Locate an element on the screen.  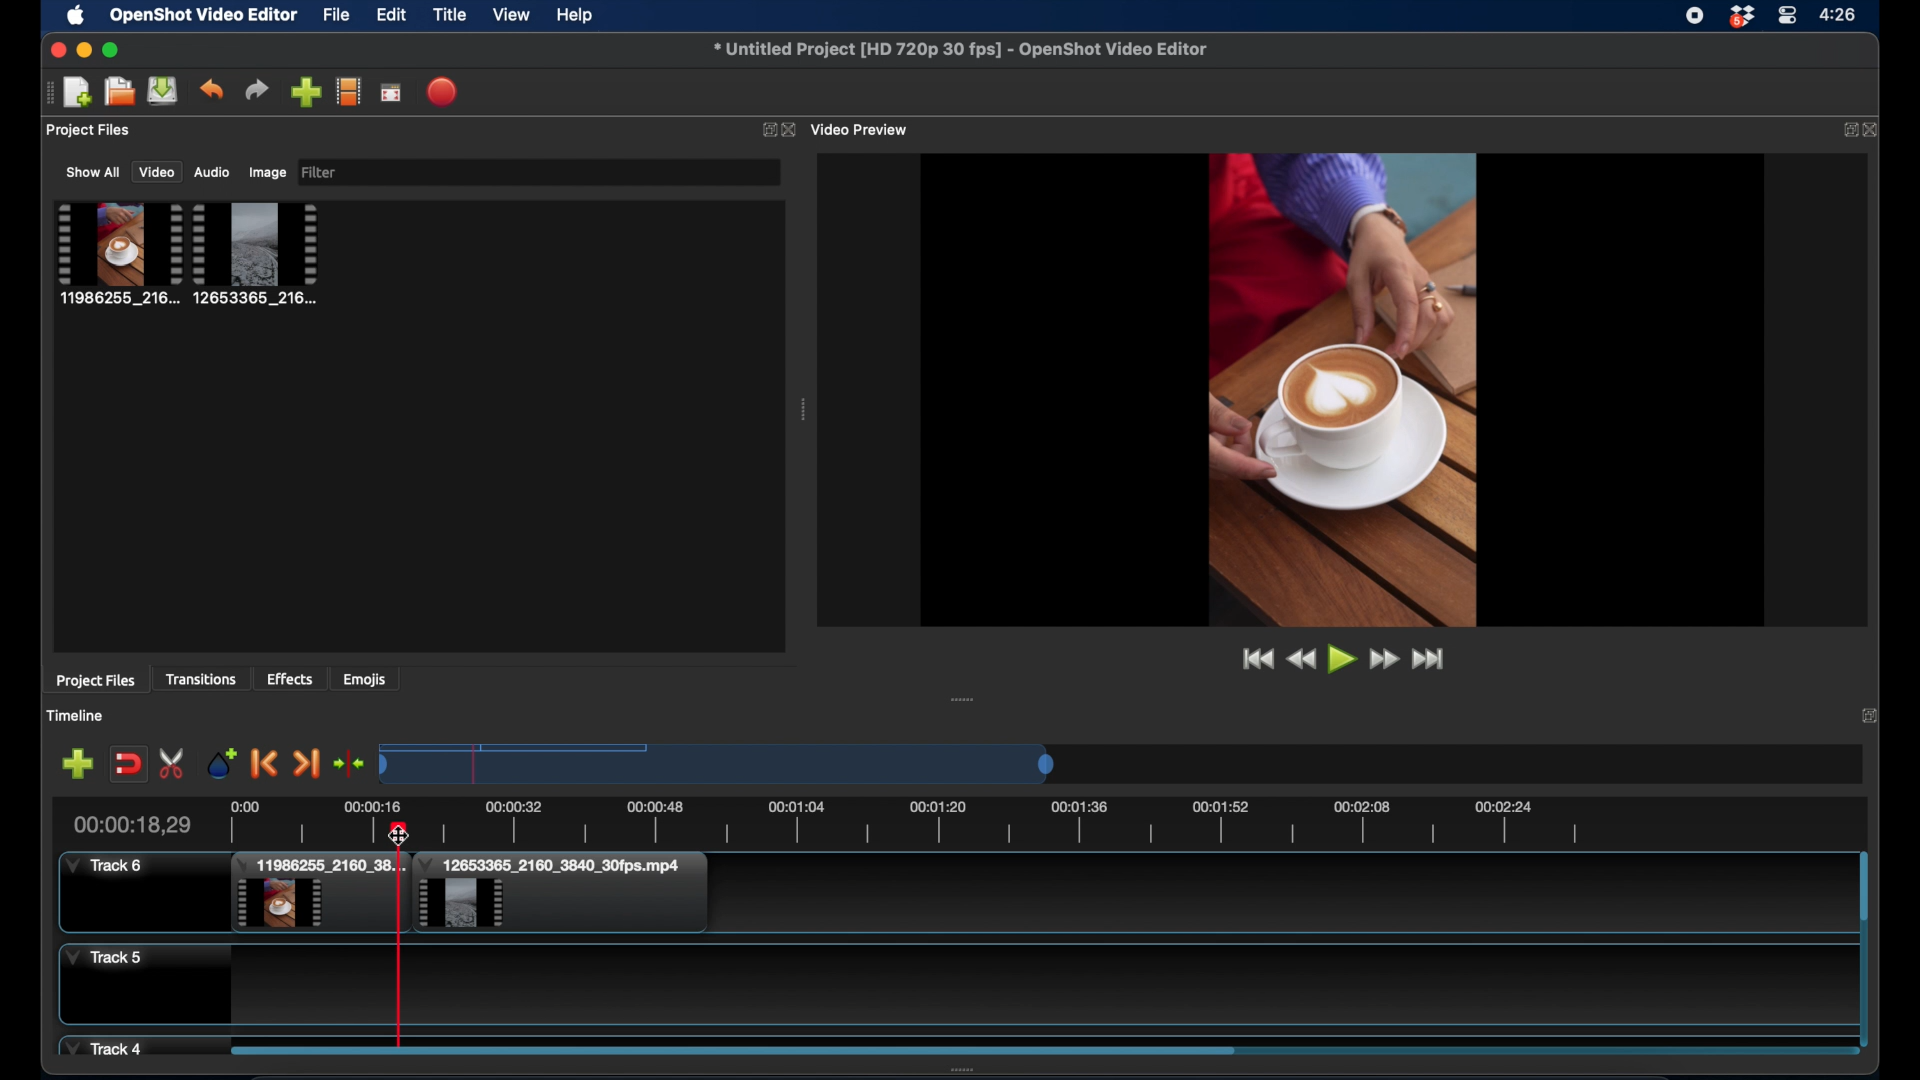
scroll bar is located at coordinates (732, 1049).